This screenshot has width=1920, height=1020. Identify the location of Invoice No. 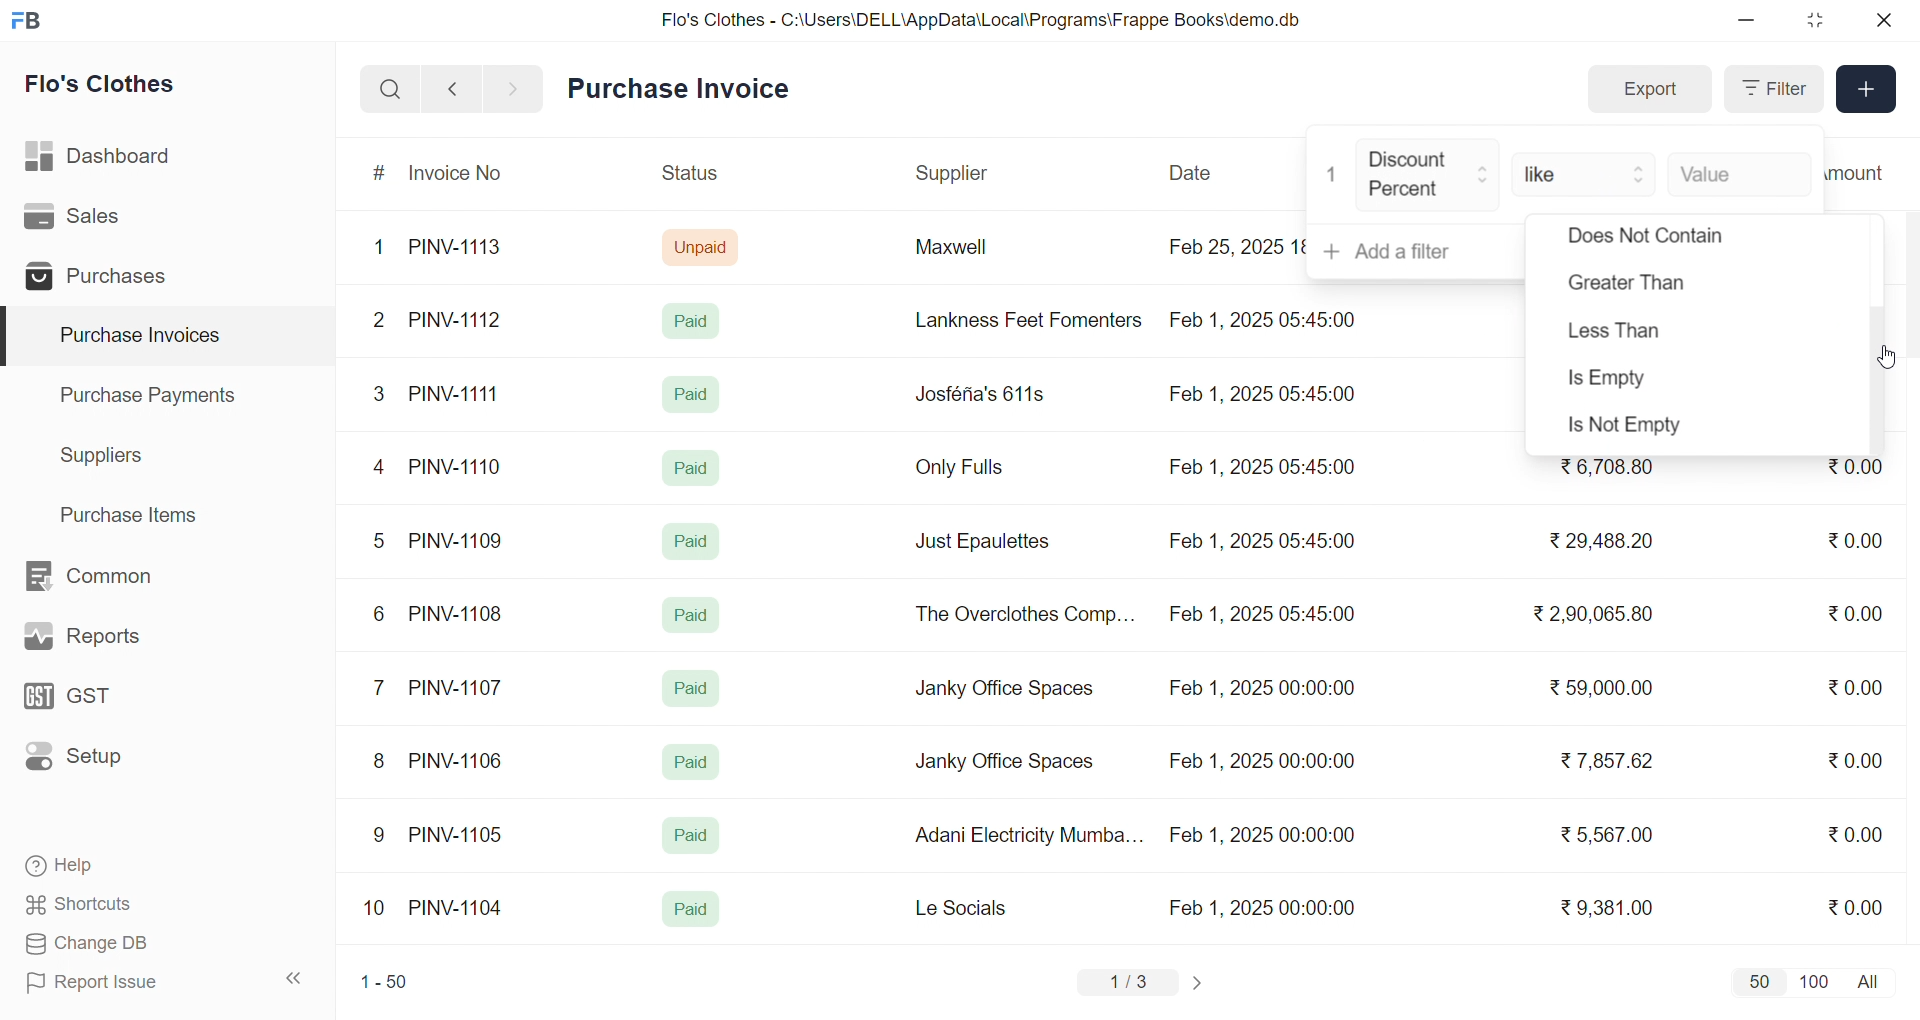
(463, 174).